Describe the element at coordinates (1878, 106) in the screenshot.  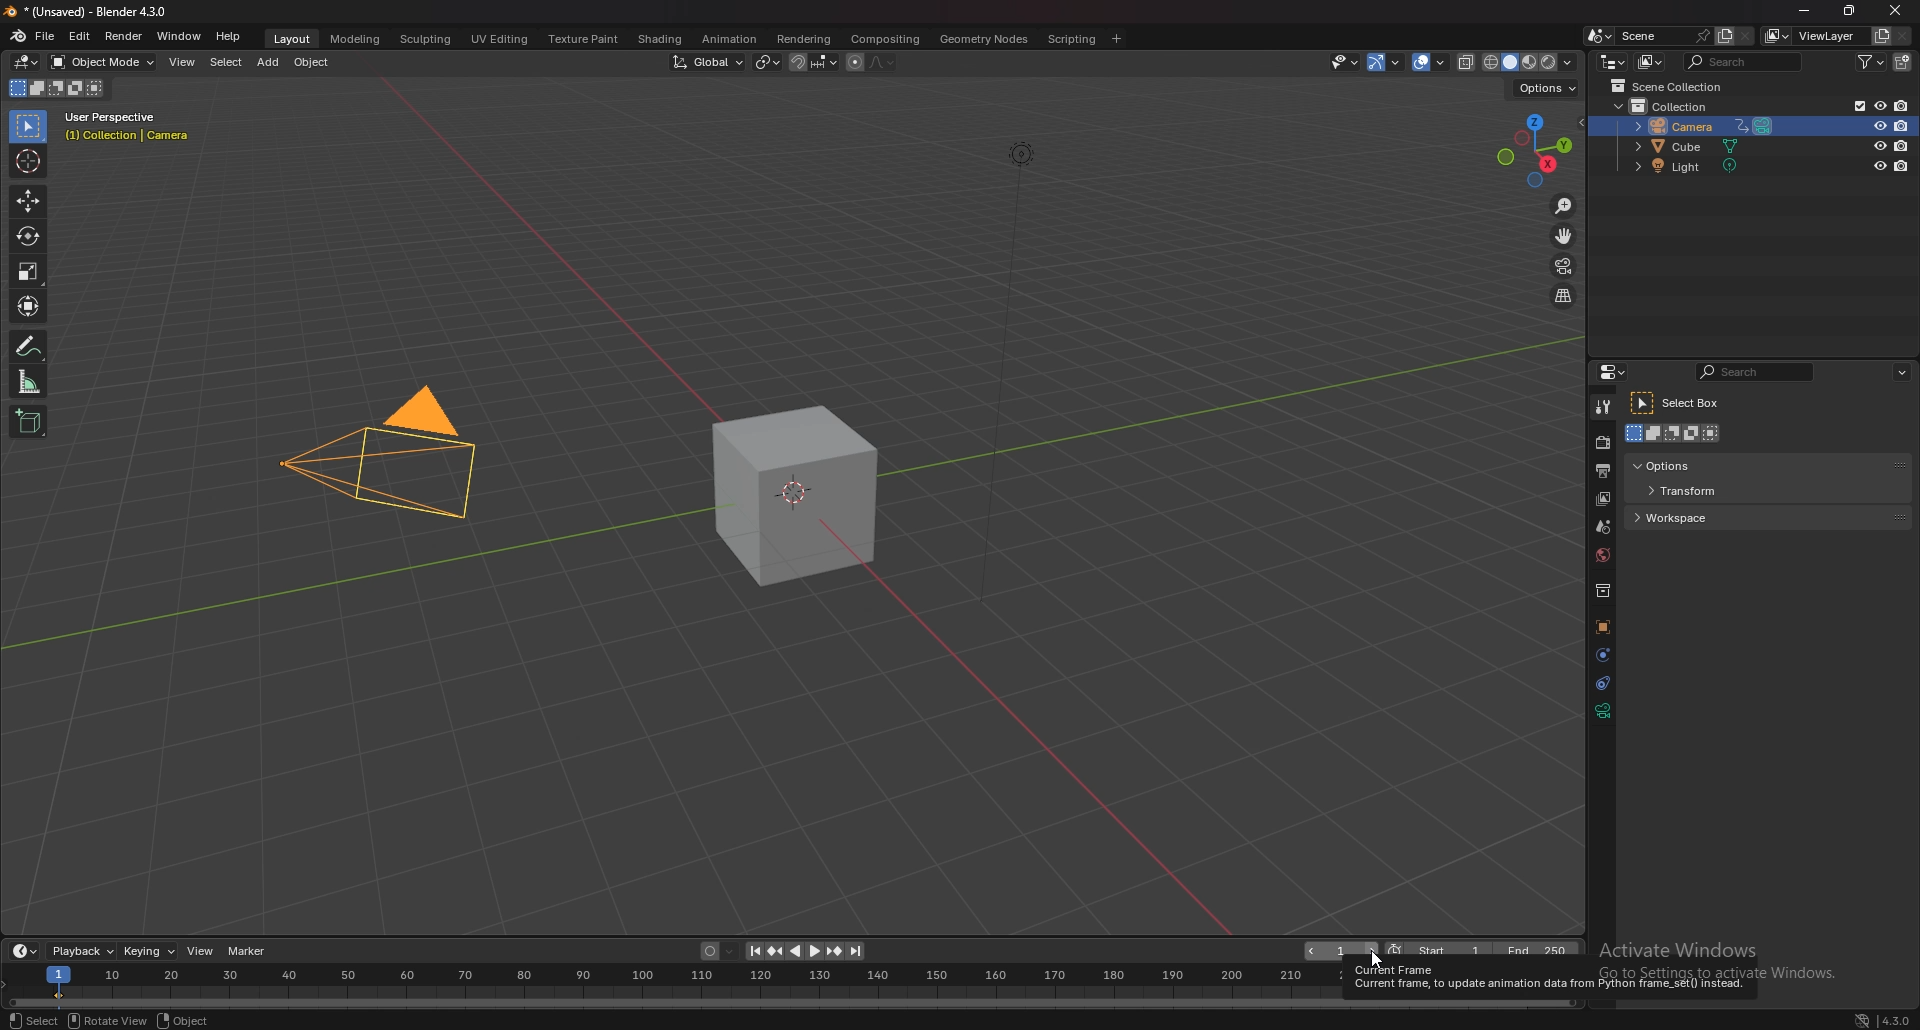
I see `hide in viewport` at that location.